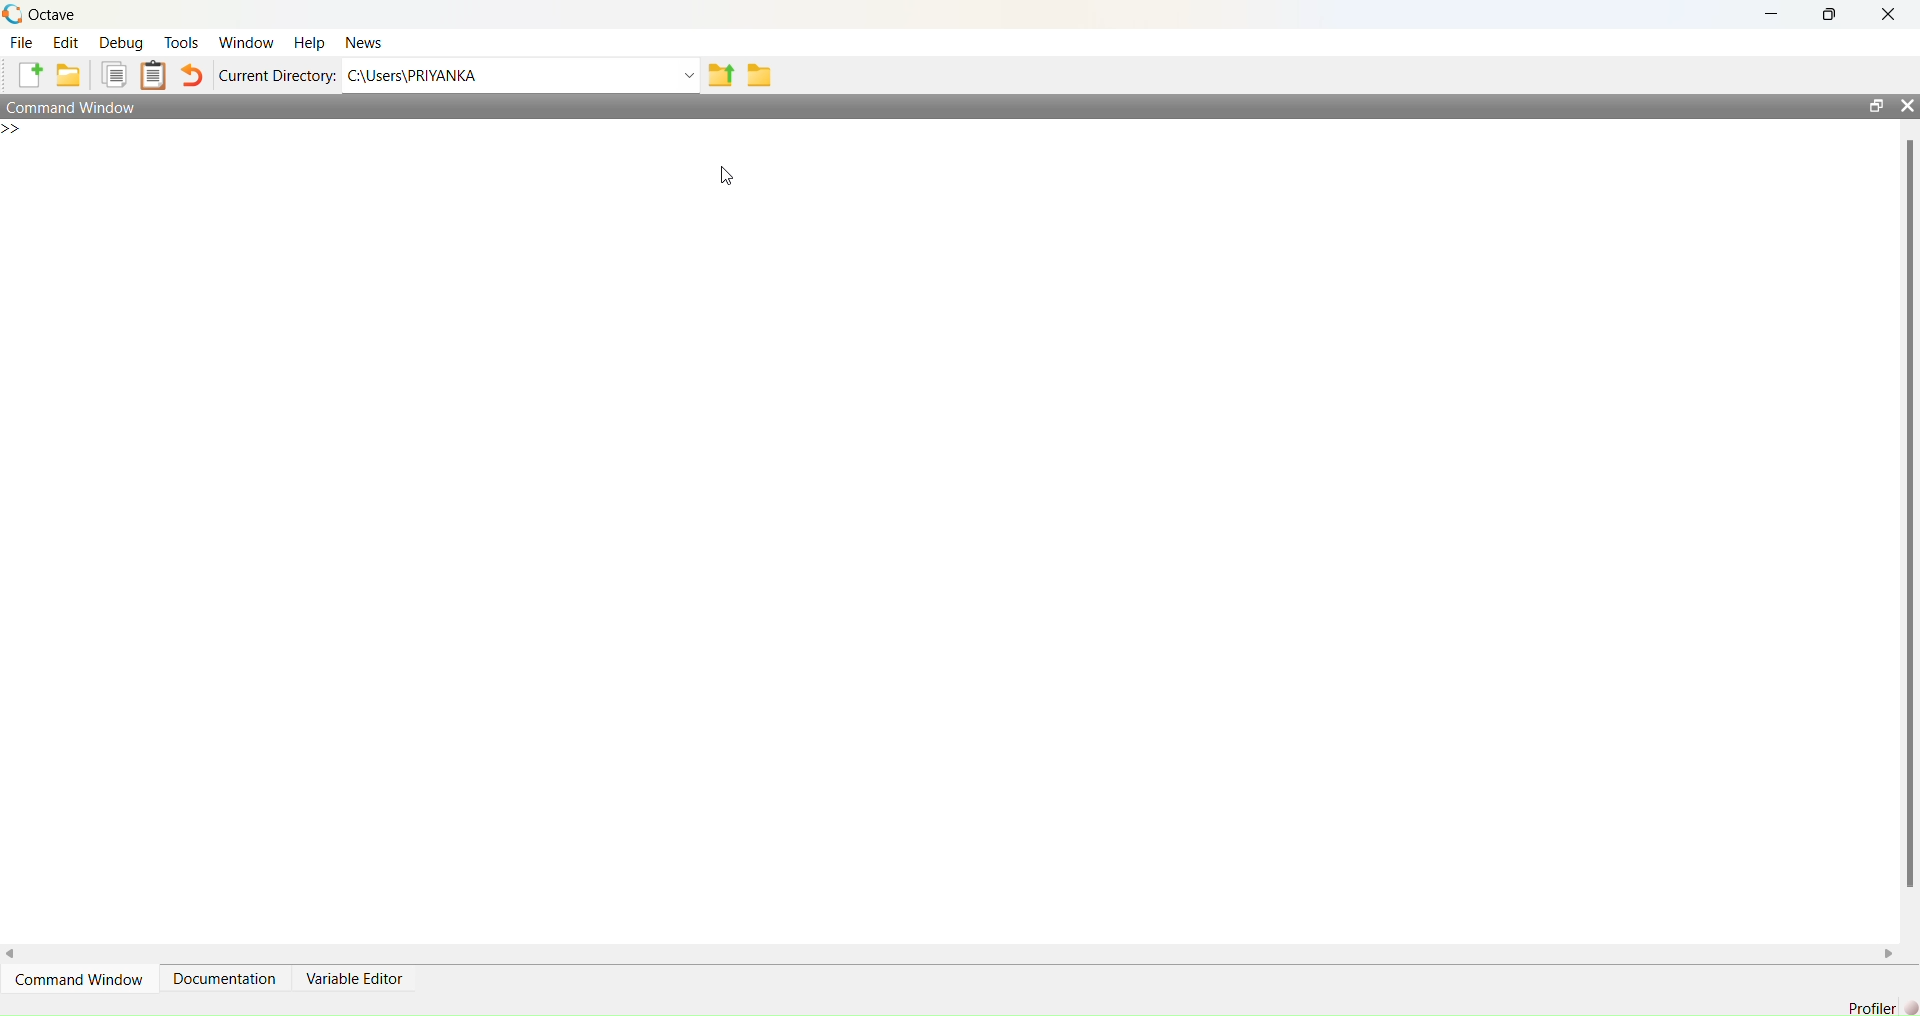  What do you see at coordinates (1882, 1007) in the screenshot?
I see `Profiler` at bounding box center [1882, 1007].